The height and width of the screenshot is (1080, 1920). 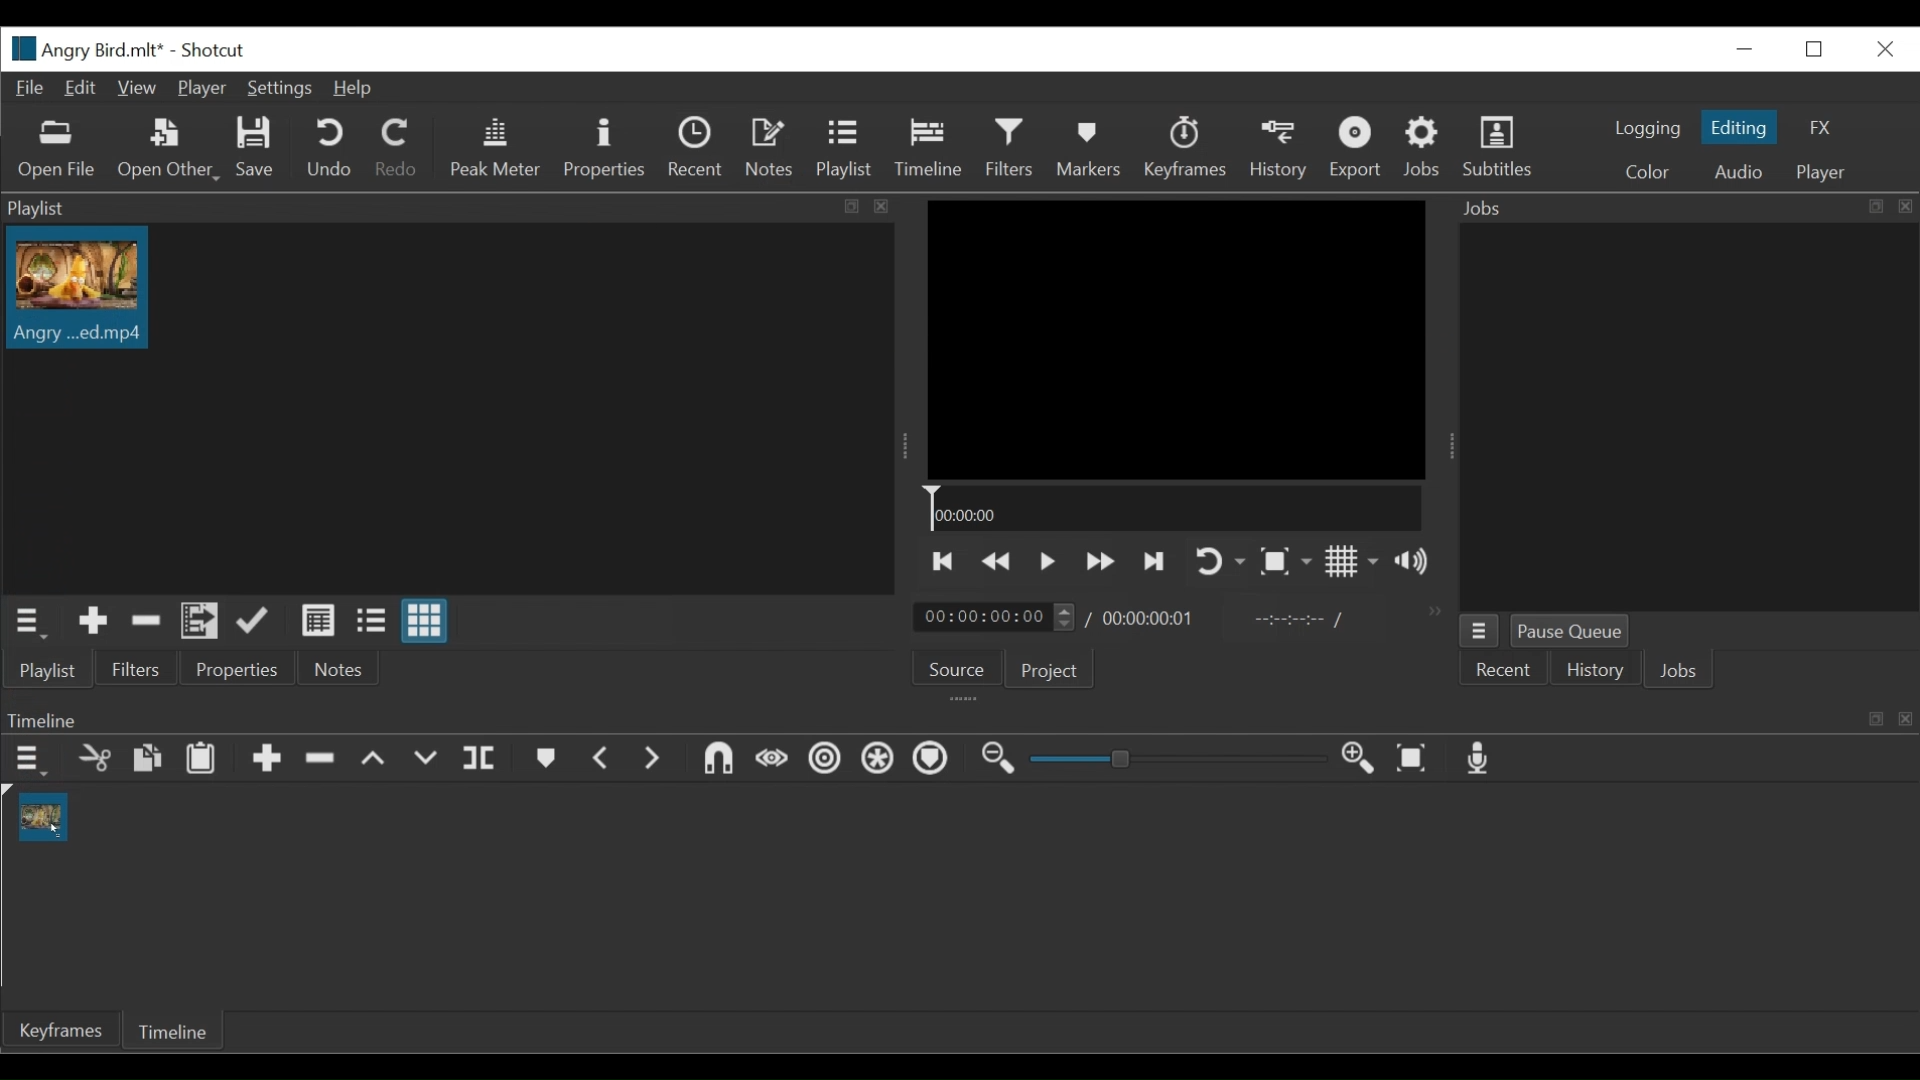 What do you see at coordinates (1418, 563) in the screenshot?
I see `Show volume control` at bounding box center [1418, 563].